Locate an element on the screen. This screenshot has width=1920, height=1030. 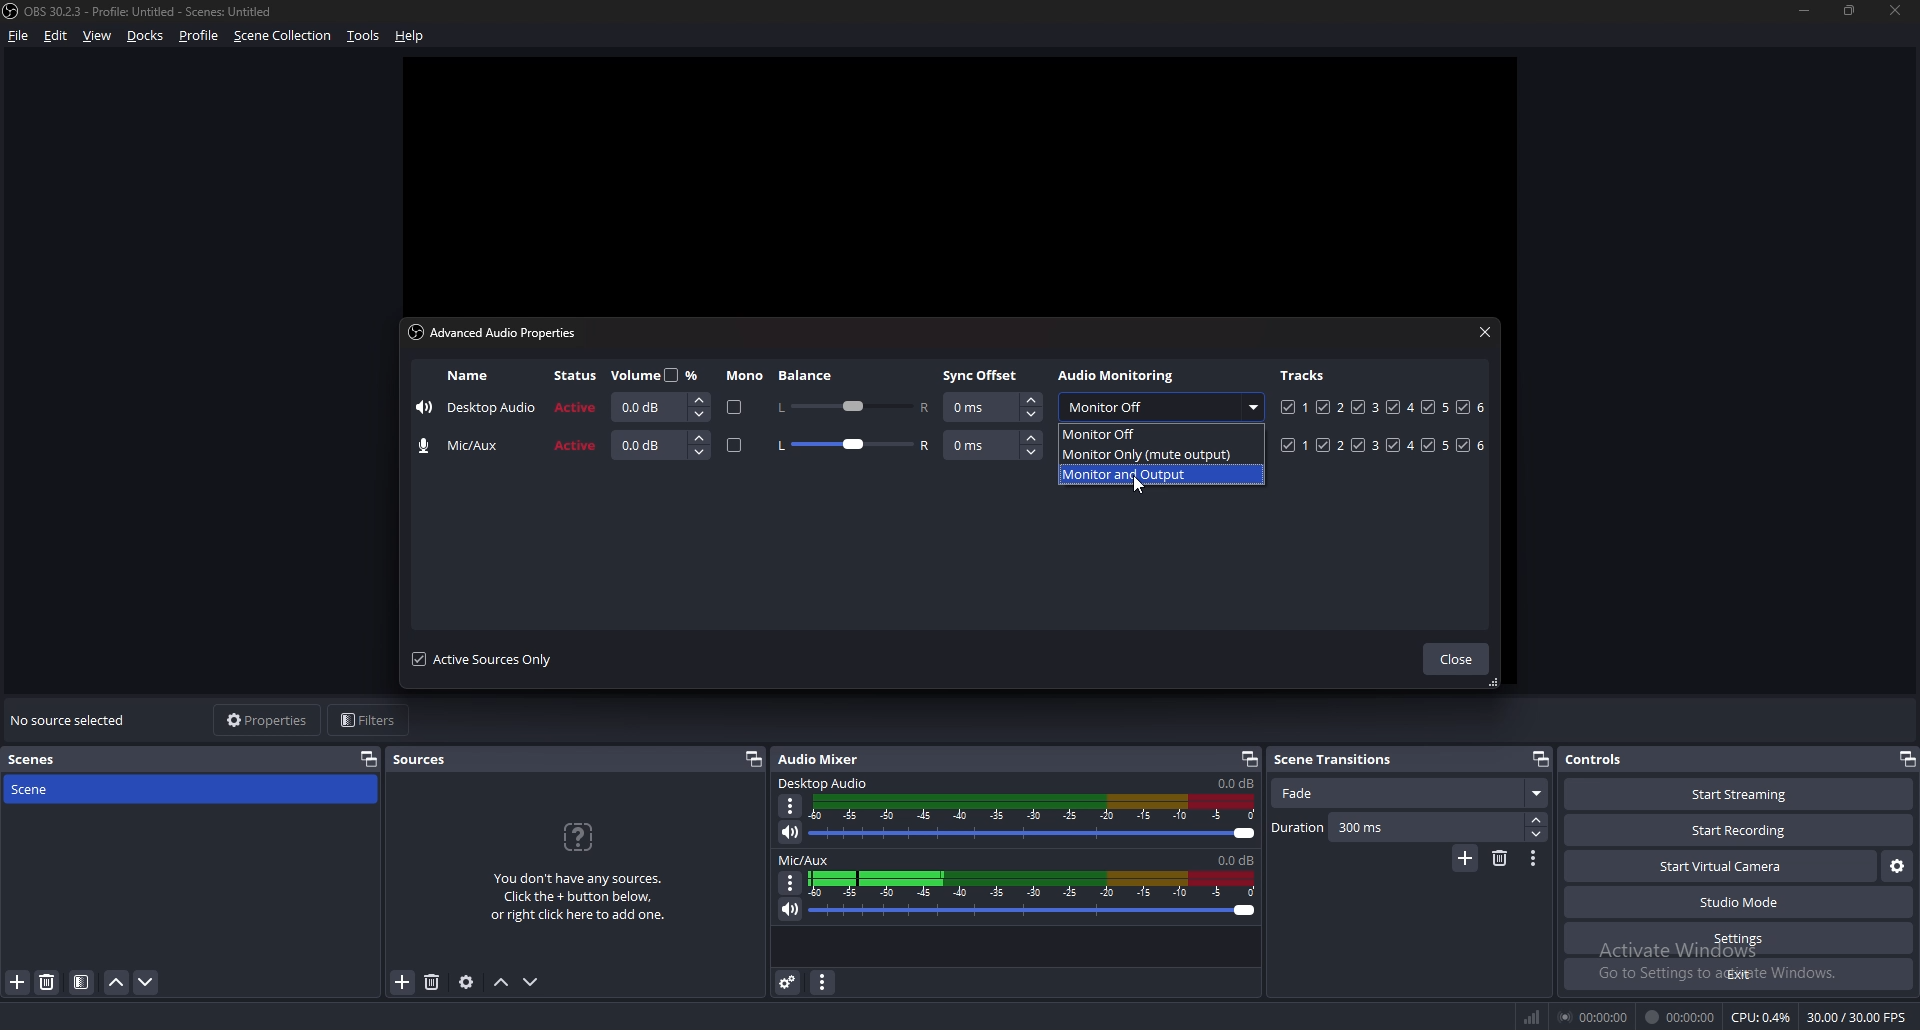
filter is located at coordinates (81, 983).